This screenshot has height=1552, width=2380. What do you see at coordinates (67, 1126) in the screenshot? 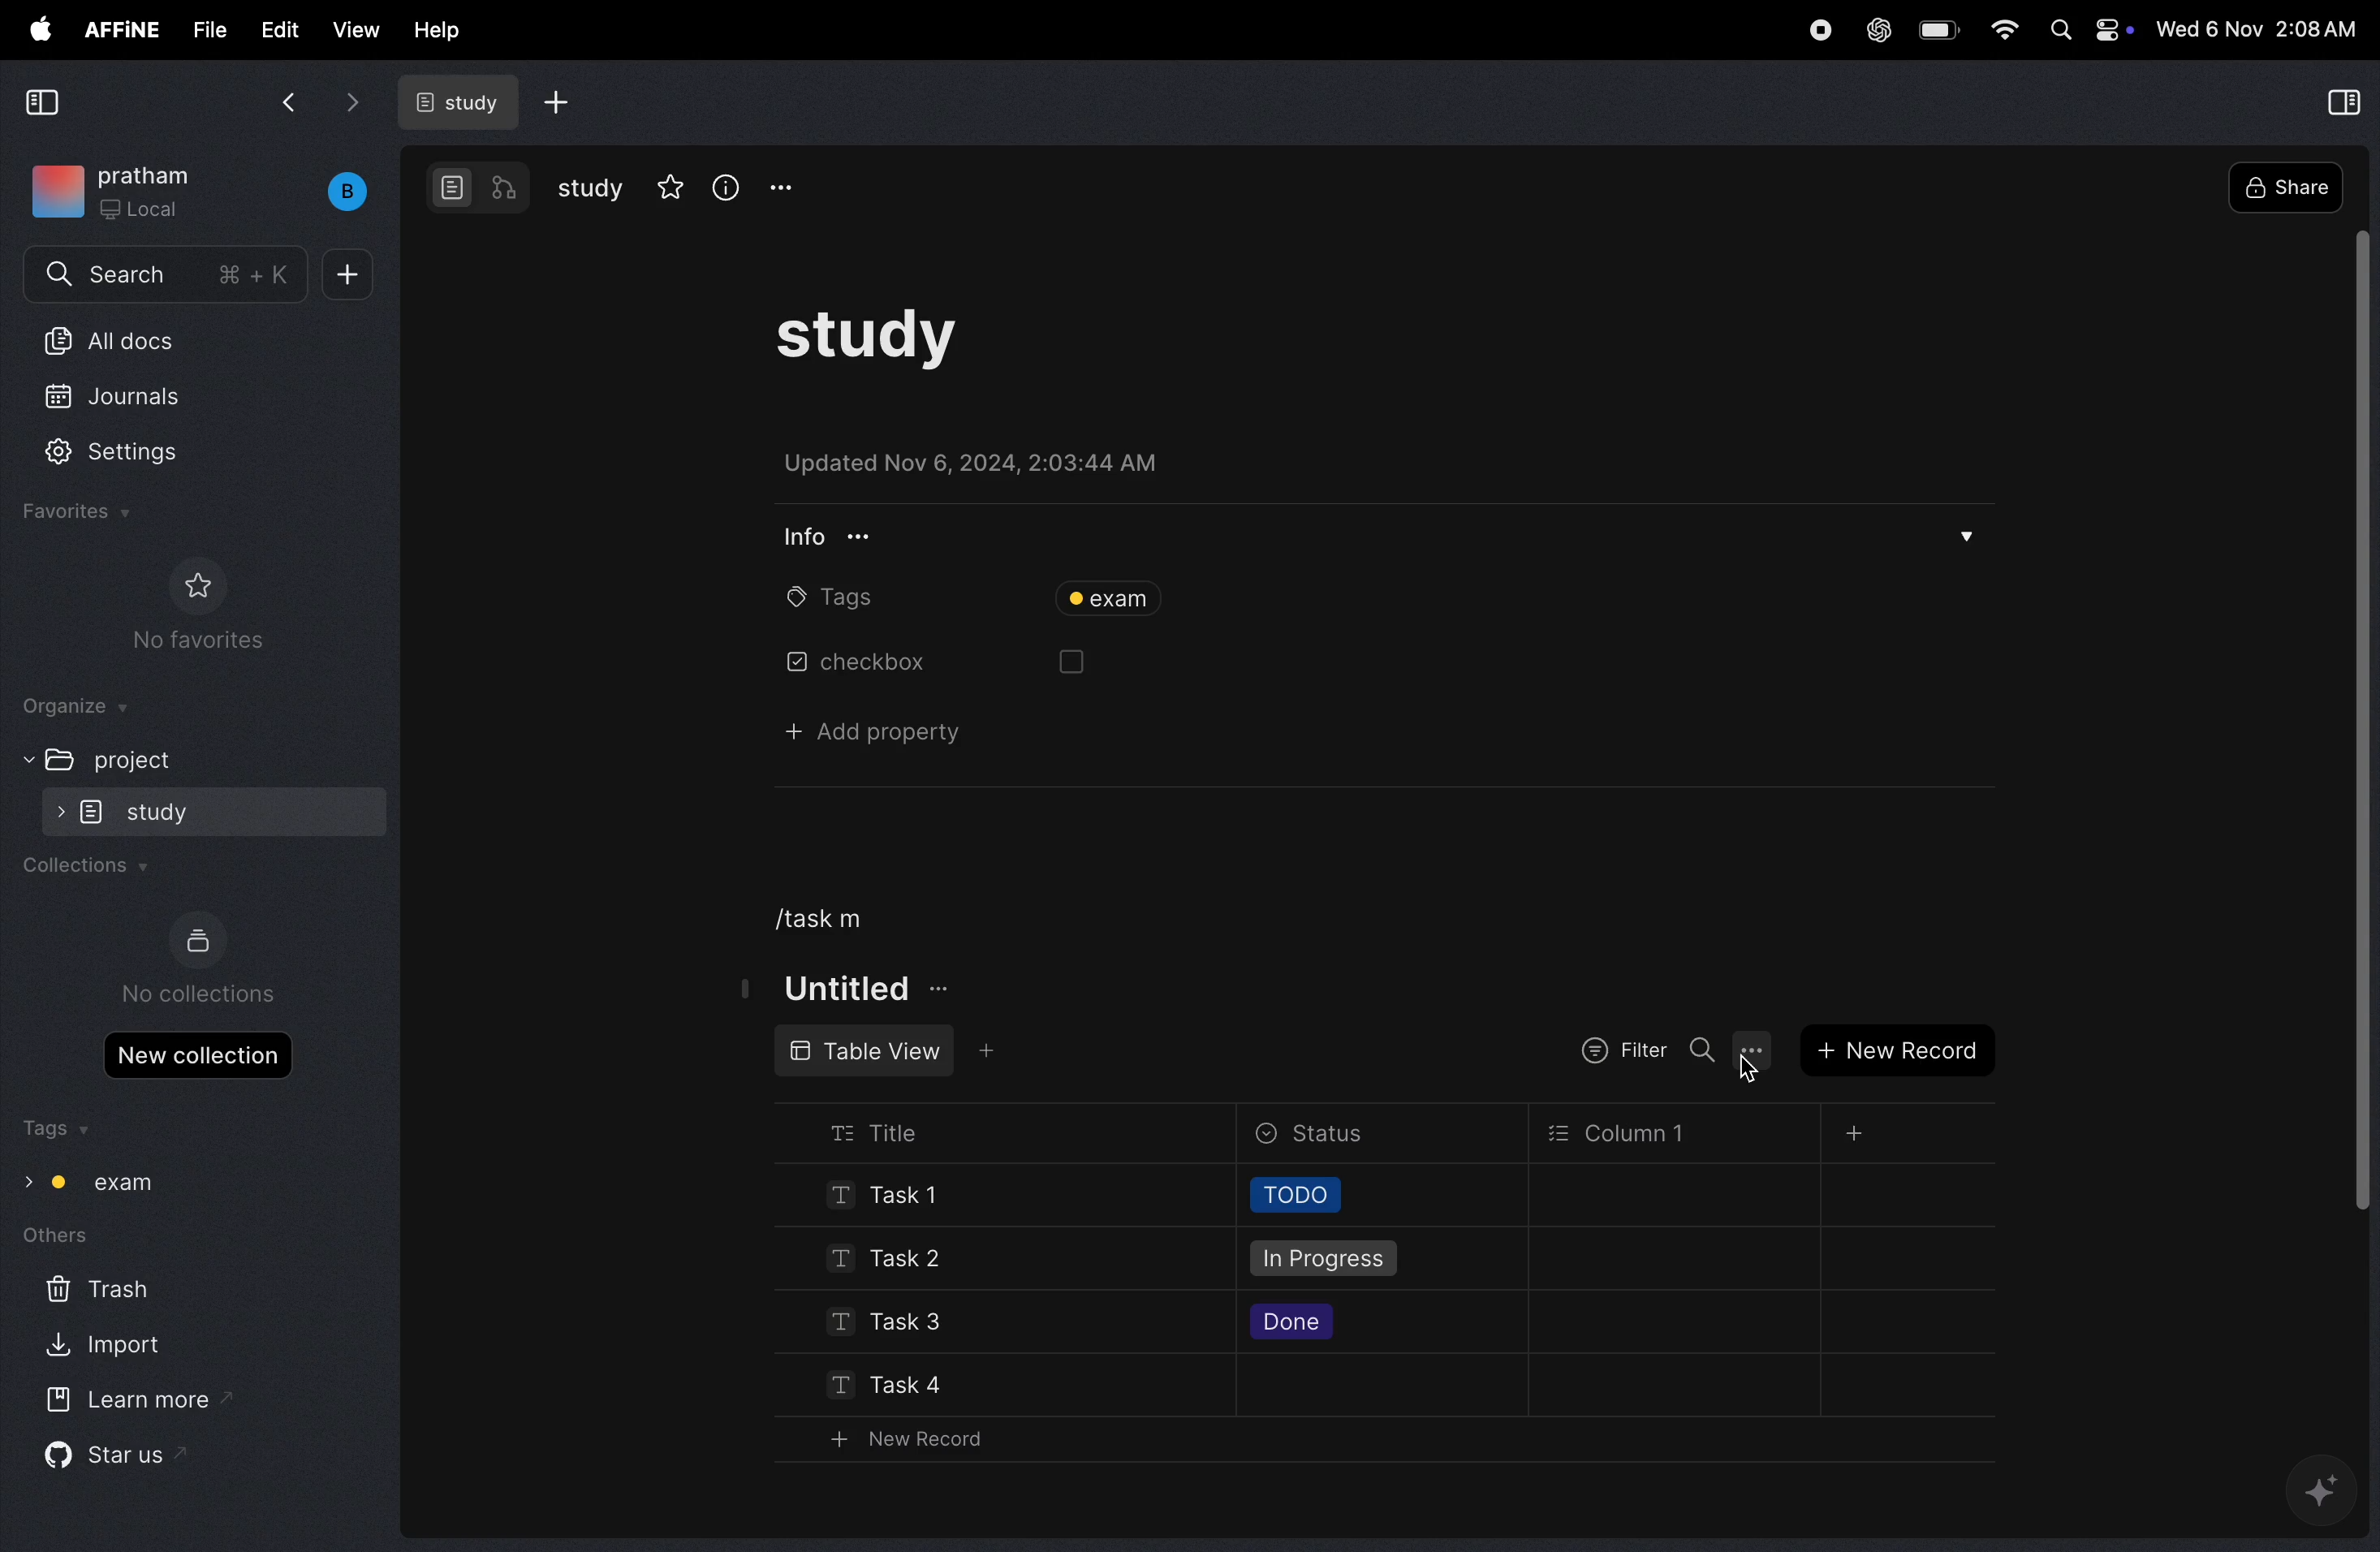
I see `tags` at bounding box center [67, 1126].